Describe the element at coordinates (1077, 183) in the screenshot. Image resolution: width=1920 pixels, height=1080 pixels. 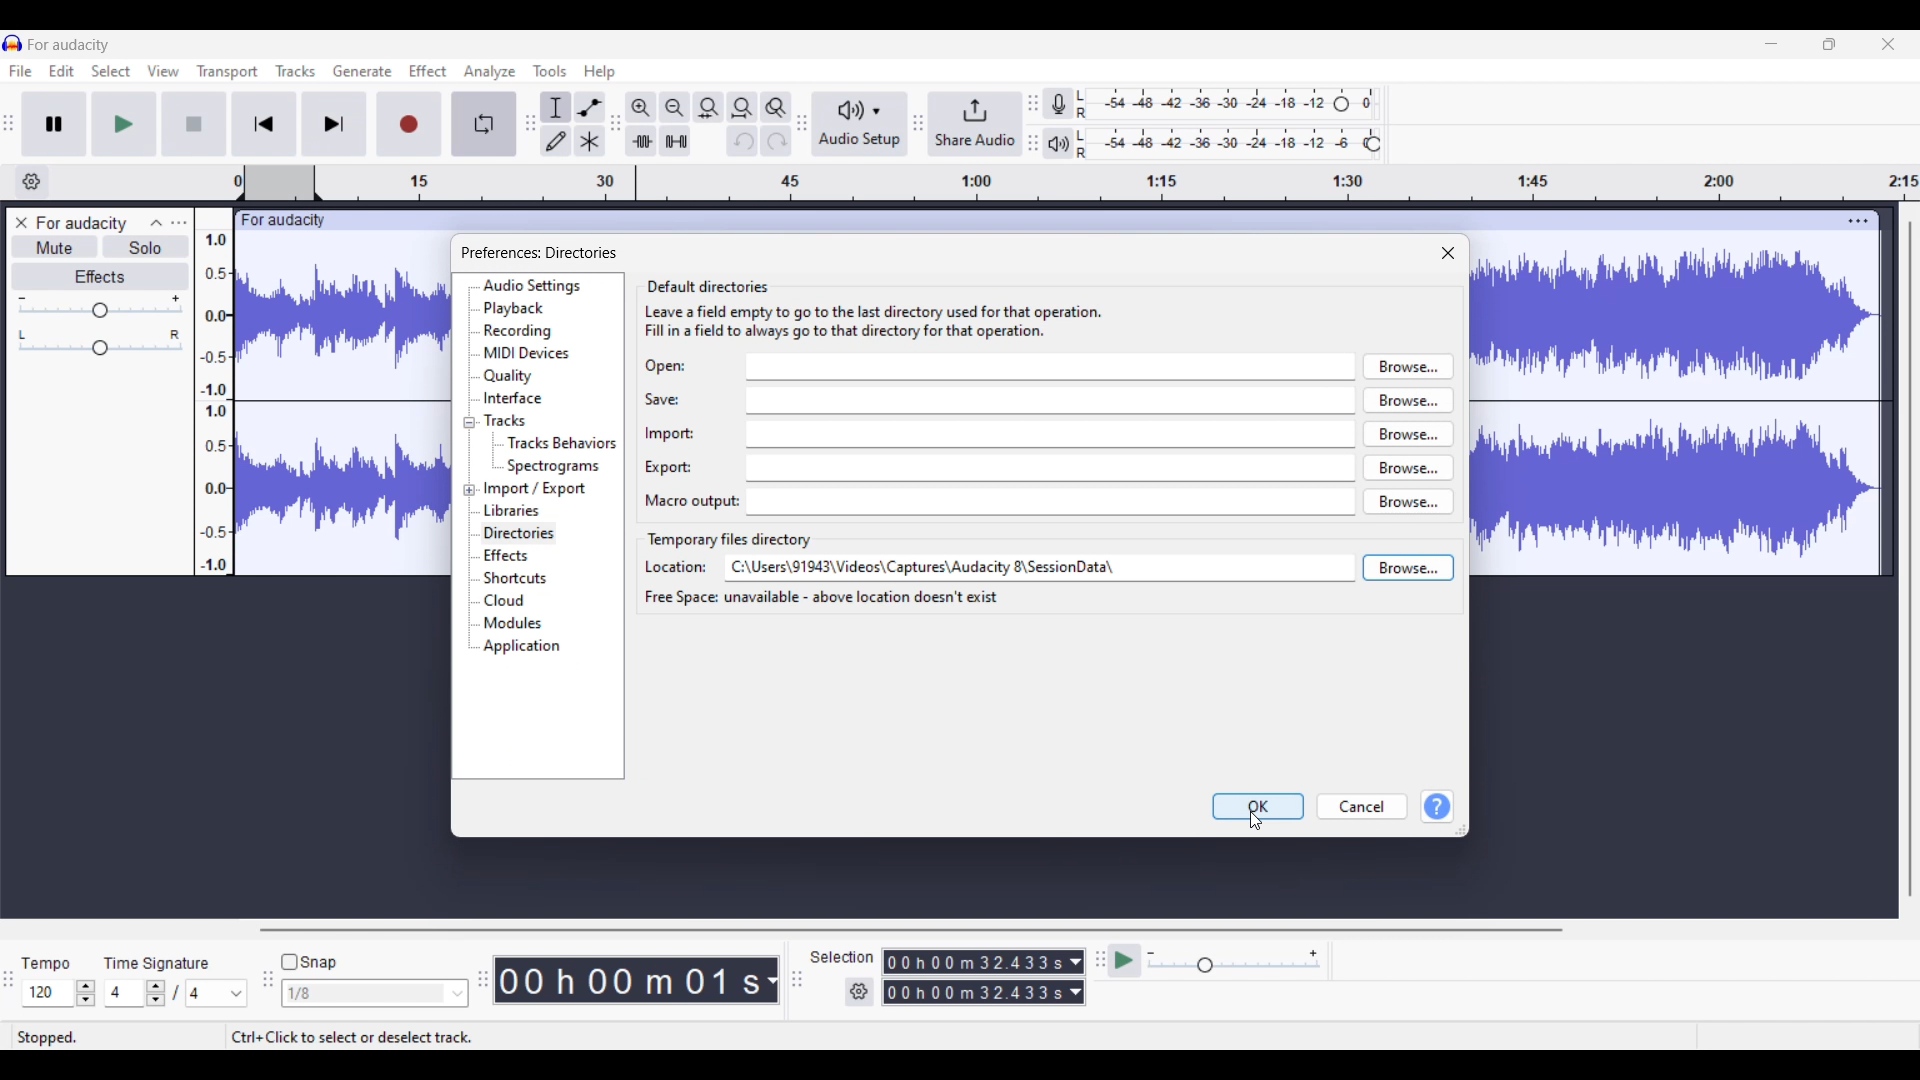
I see `timestamp` at that location.